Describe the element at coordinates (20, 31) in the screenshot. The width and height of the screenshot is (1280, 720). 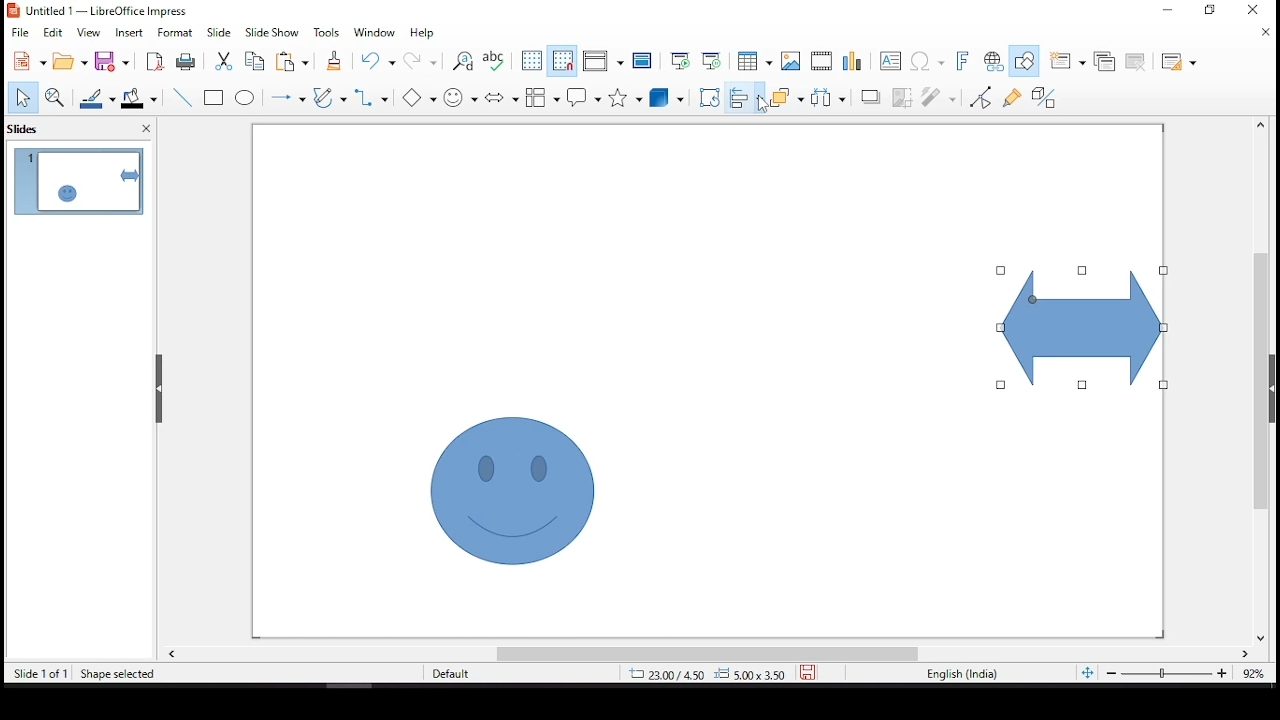
I see `file` at that location.